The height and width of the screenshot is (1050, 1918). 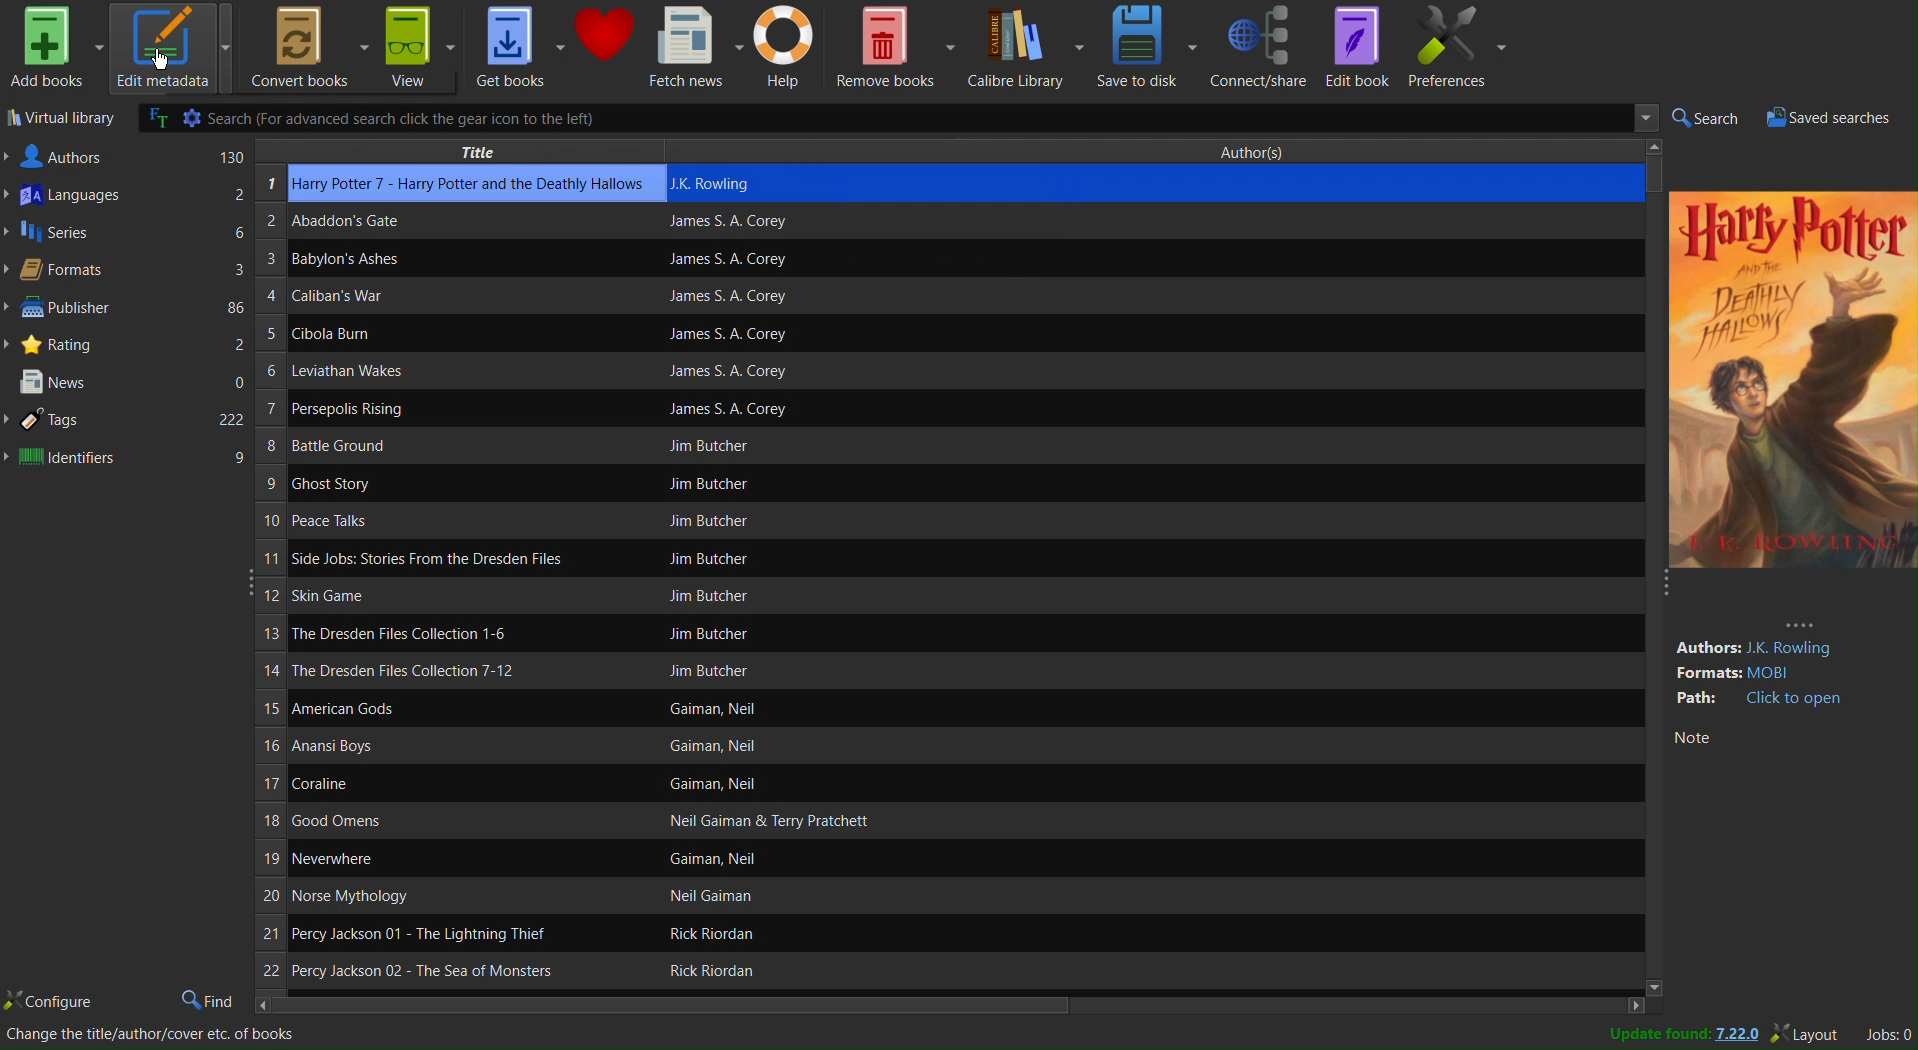 What do you see at coordinates (354, 263) in the screenshot?
I see `Book name` at bounding box center [354, 263].